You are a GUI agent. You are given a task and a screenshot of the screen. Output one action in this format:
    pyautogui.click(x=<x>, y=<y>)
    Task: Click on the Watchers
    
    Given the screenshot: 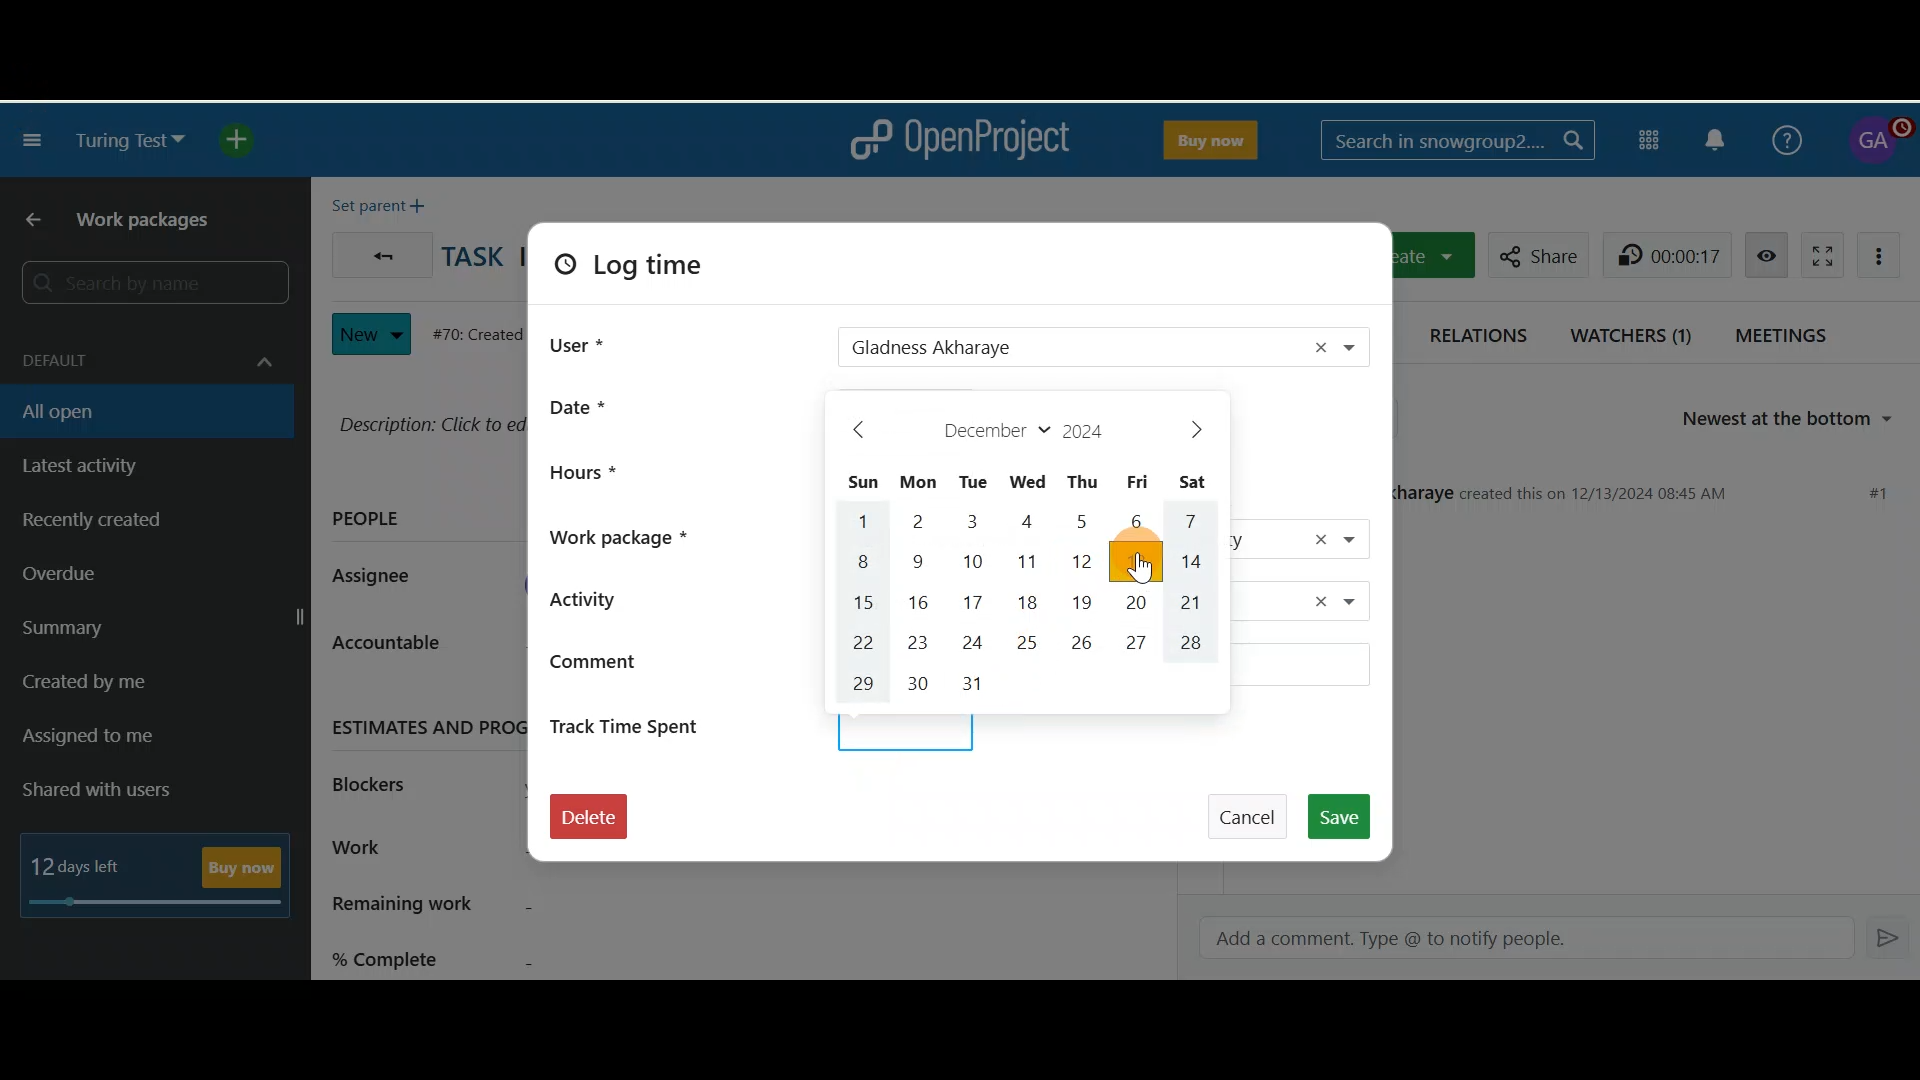 What is the action you would take?
    pyautogui.click(x=1633, y=332)
    